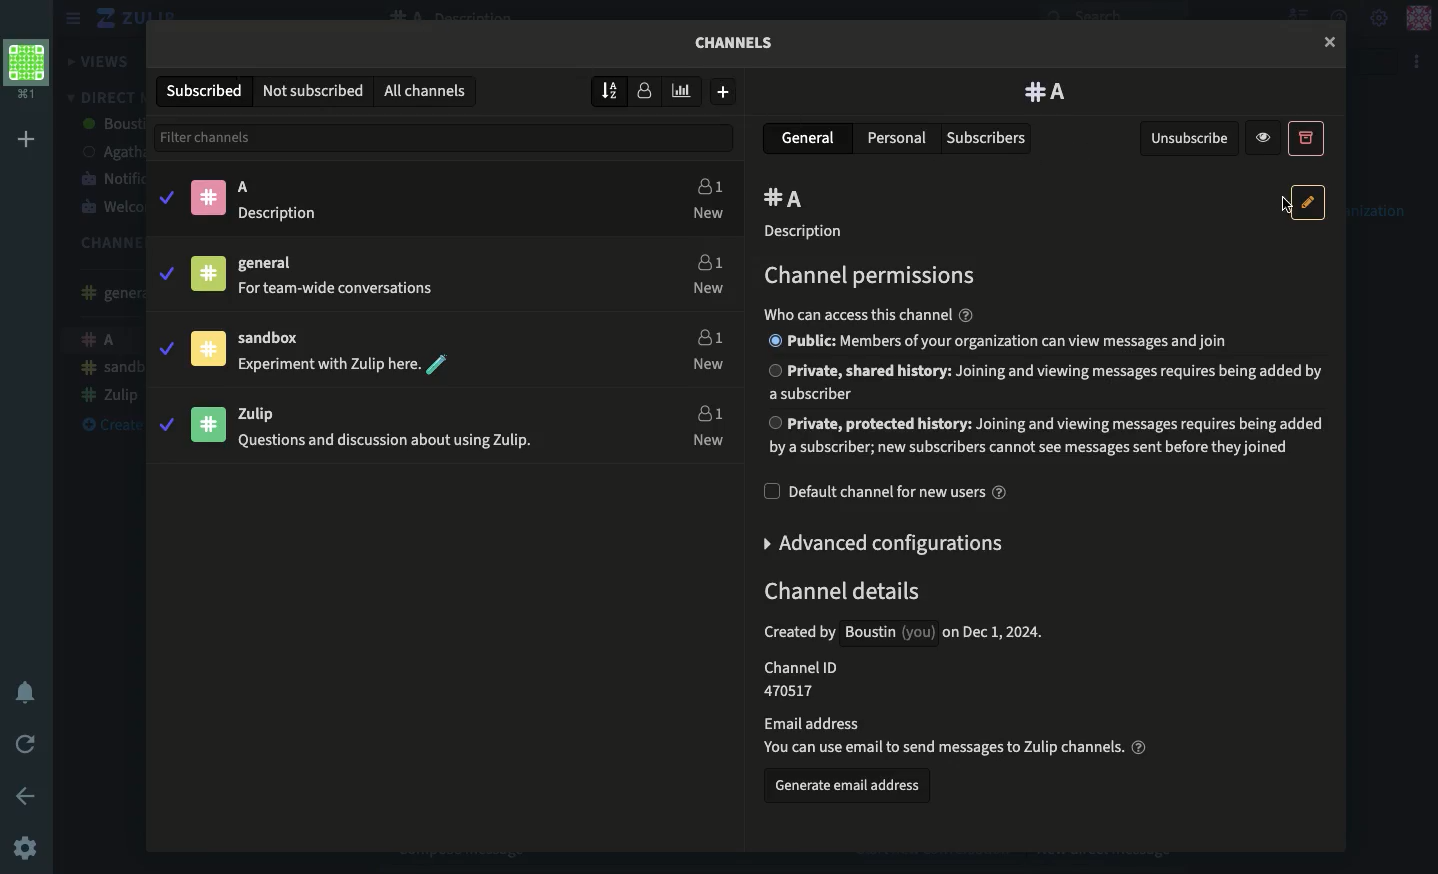 The width and height of the screenshot is (1438, 874). I want to click on Zulip, so click(108, 396).